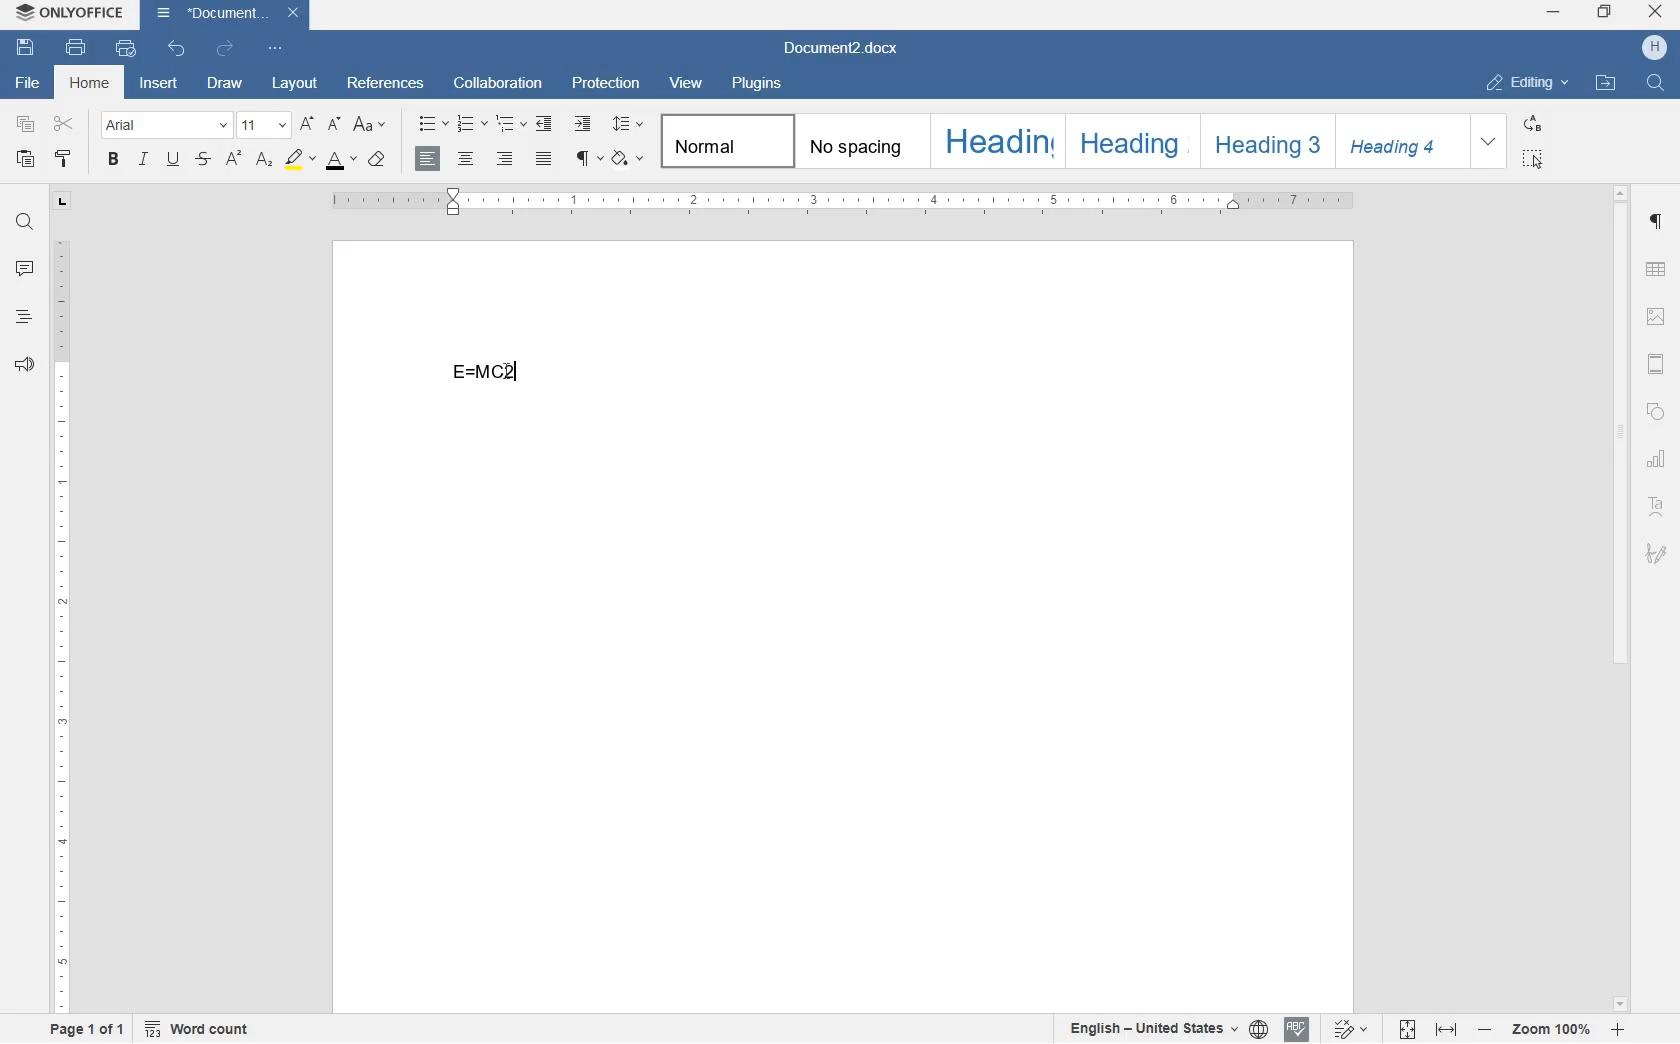  What do you see at coordinates (427, 158) in the screenshot?
I see `align left` at bounding box center [427, 158].